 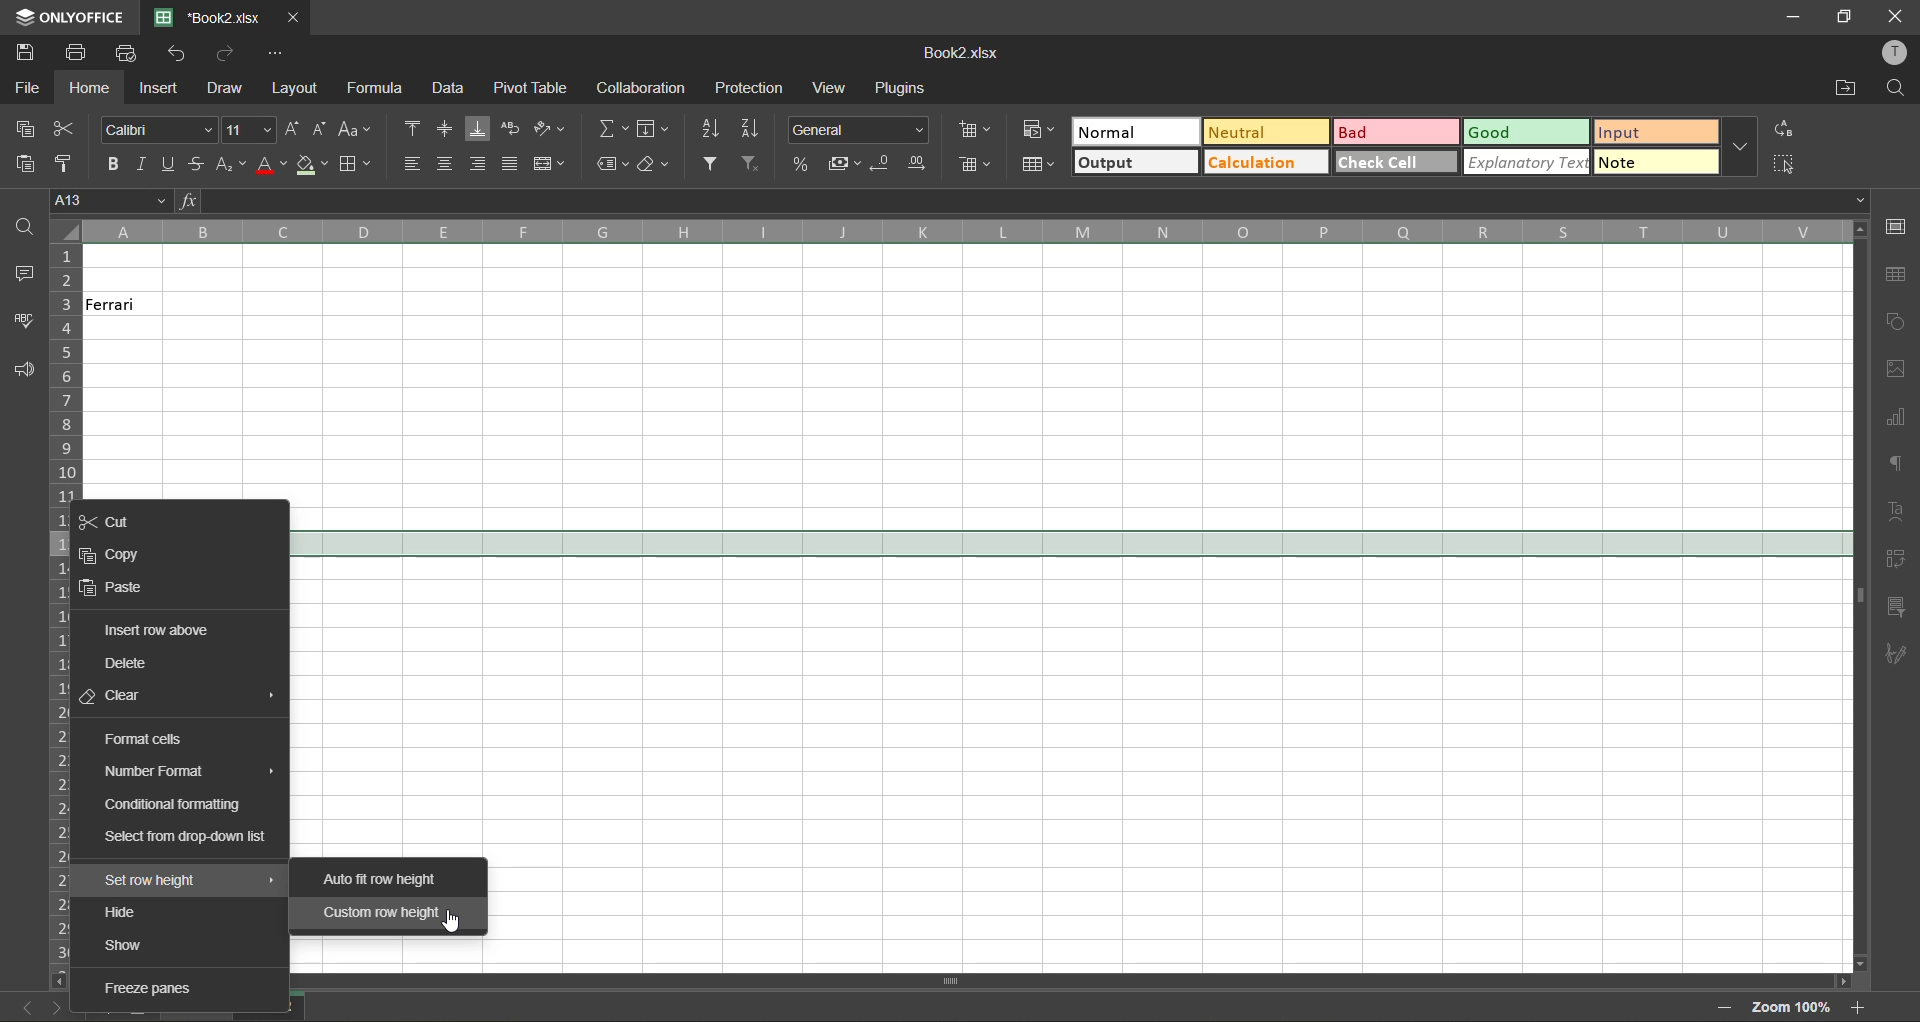 What do you see at coordinates (449, 164) in the screenshot?
I see `align center` at bounding box center [449, 164].